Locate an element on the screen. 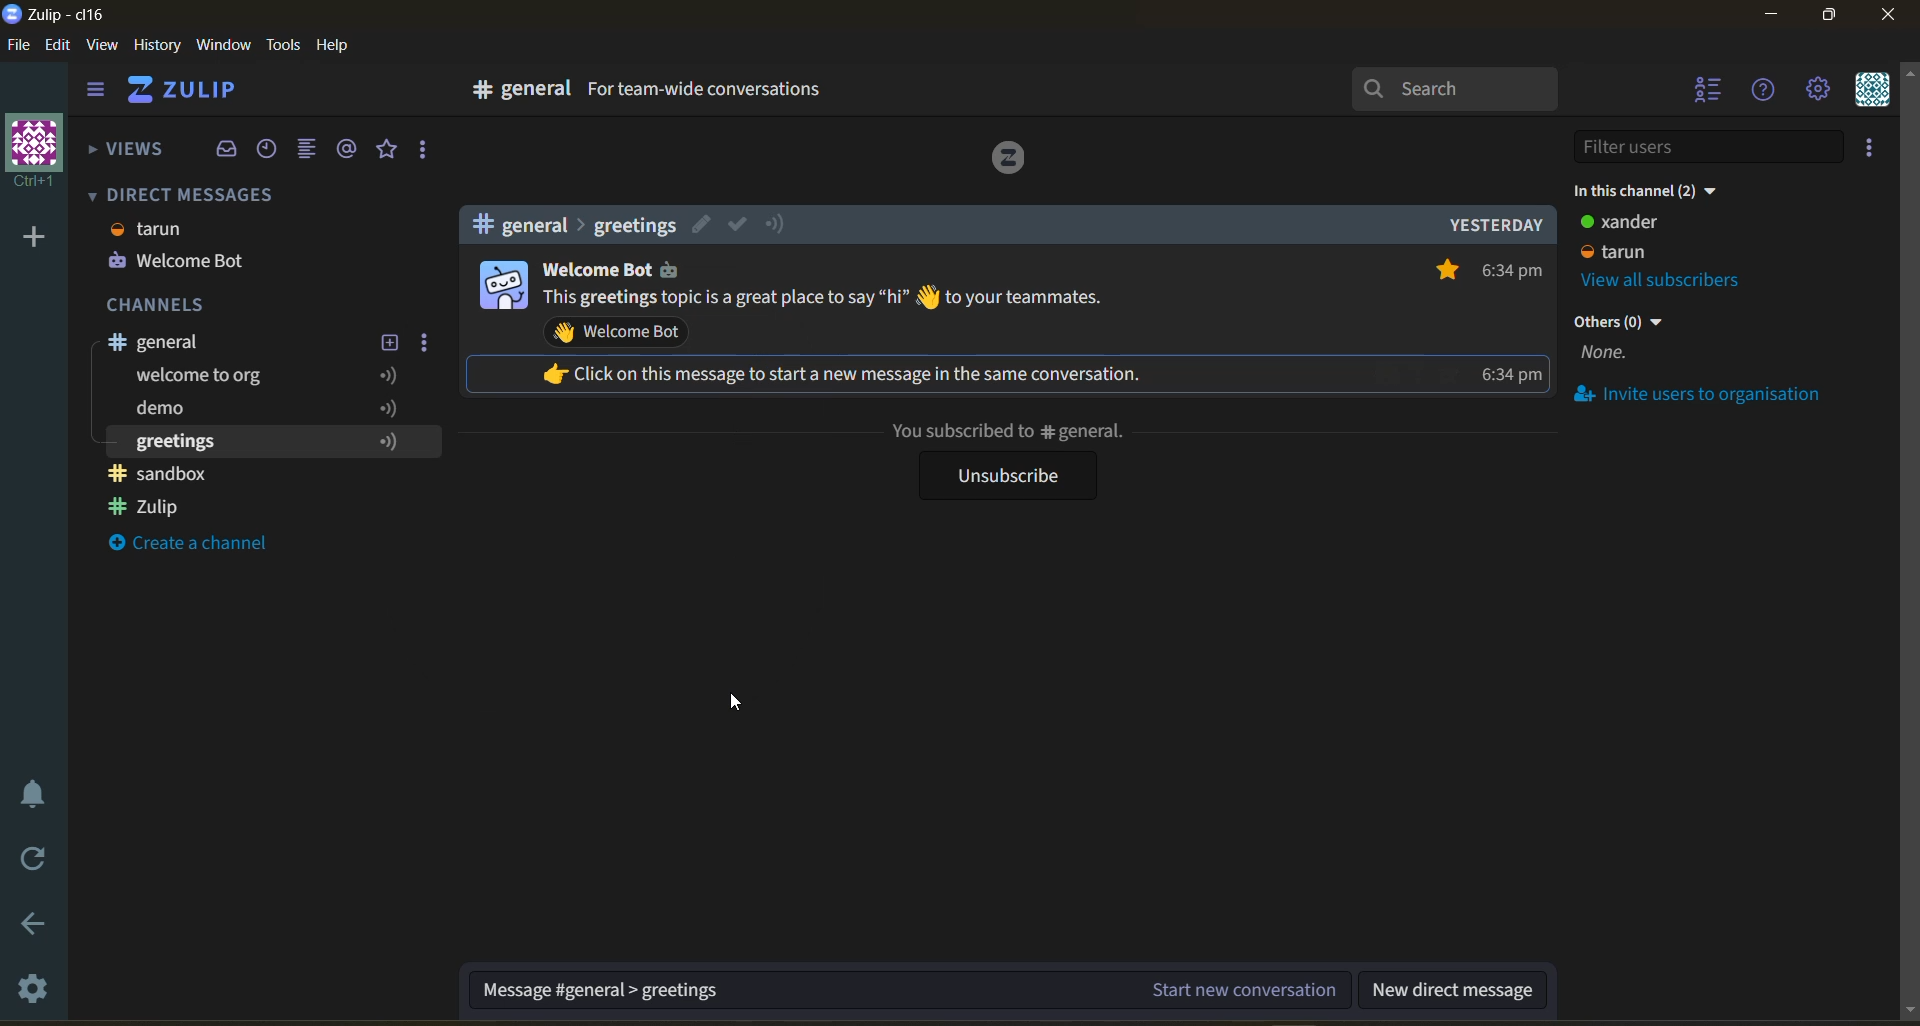  main menu is located at coordinates (1824, 91).